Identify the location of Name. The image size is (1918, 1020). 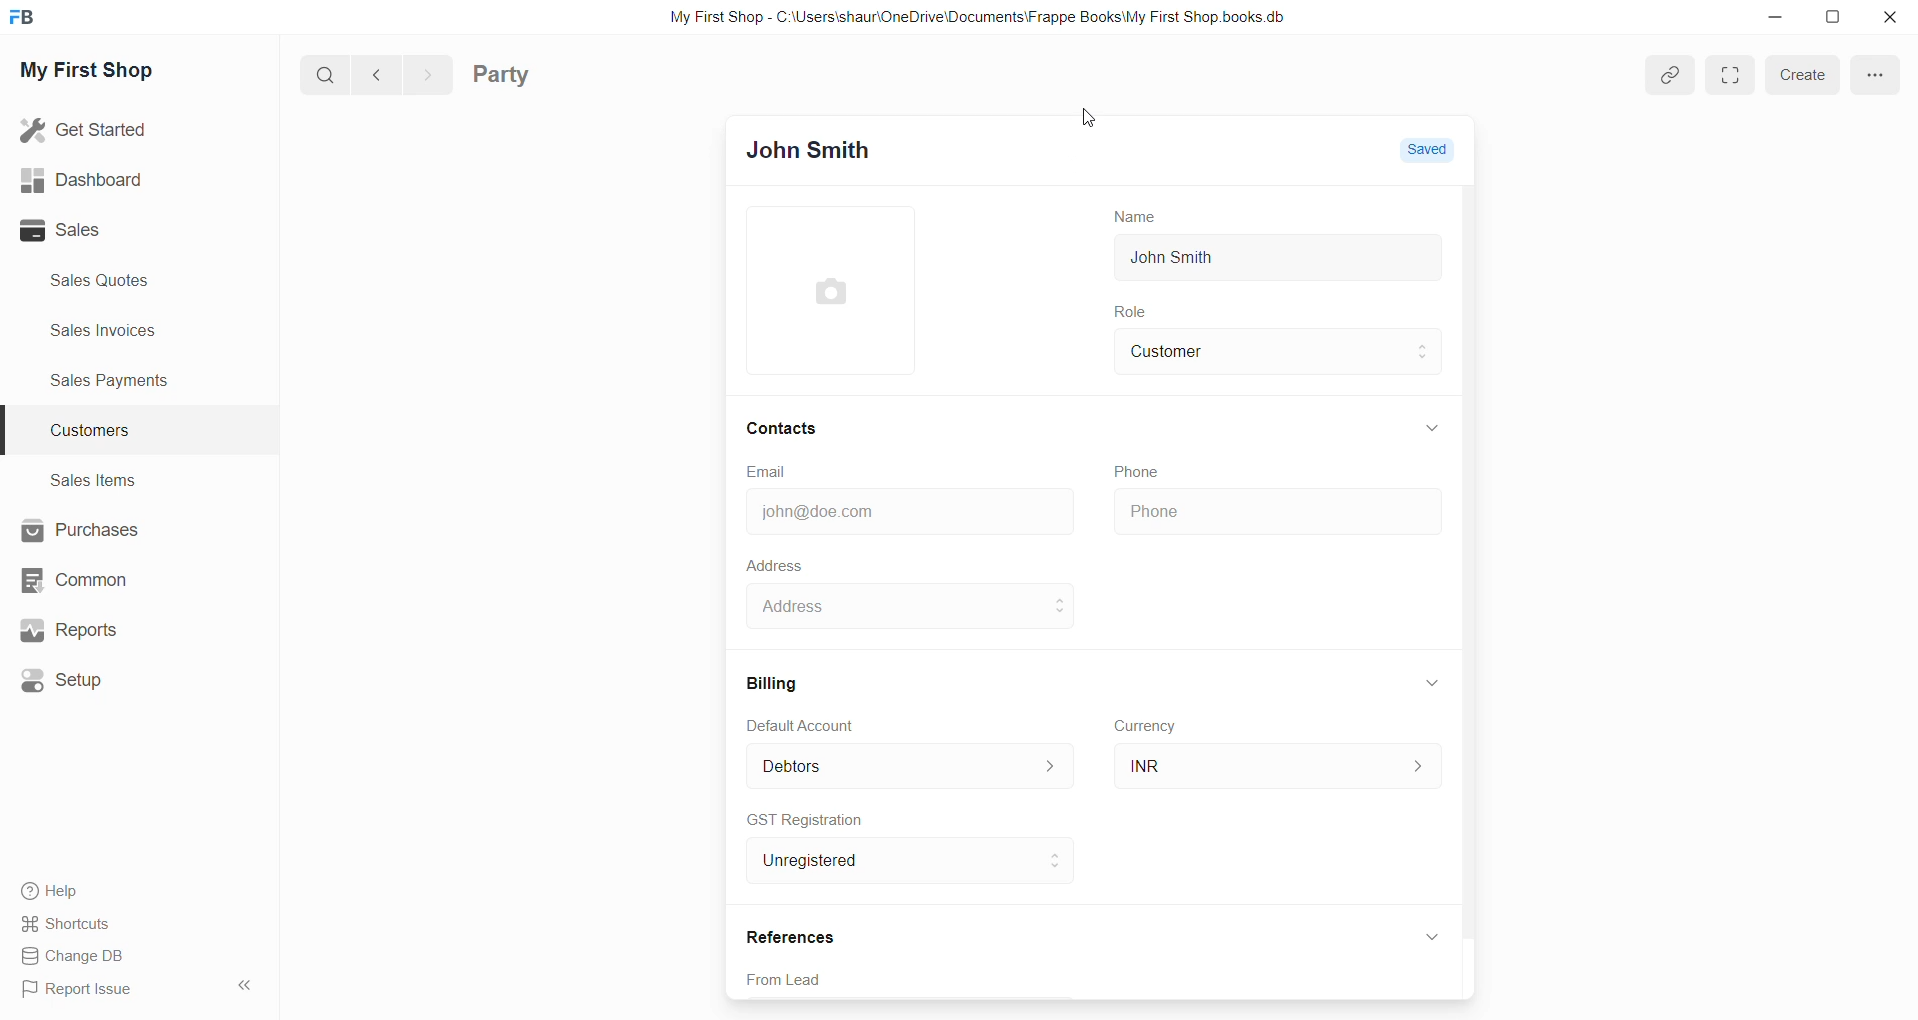
(1127, 215).